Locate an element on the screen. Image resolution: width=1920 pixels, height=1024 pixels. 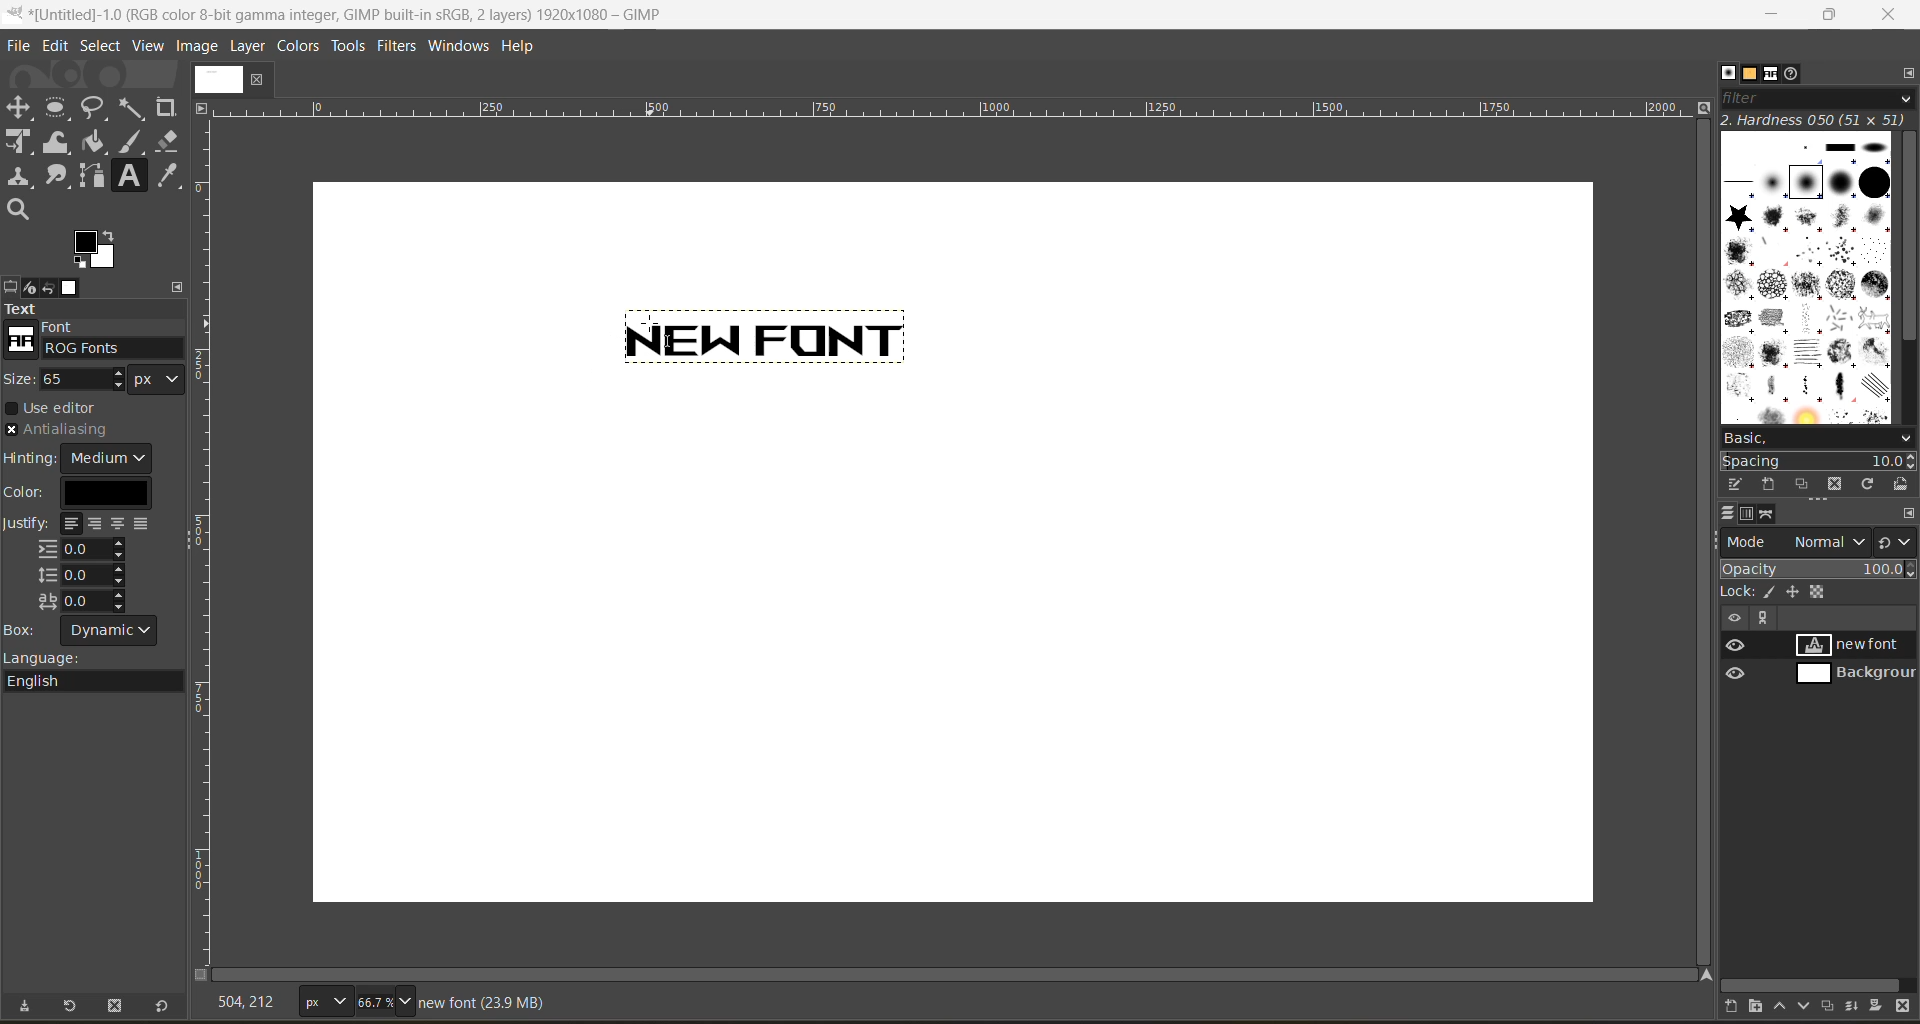
spacing is located at coordinates (1817, 459).